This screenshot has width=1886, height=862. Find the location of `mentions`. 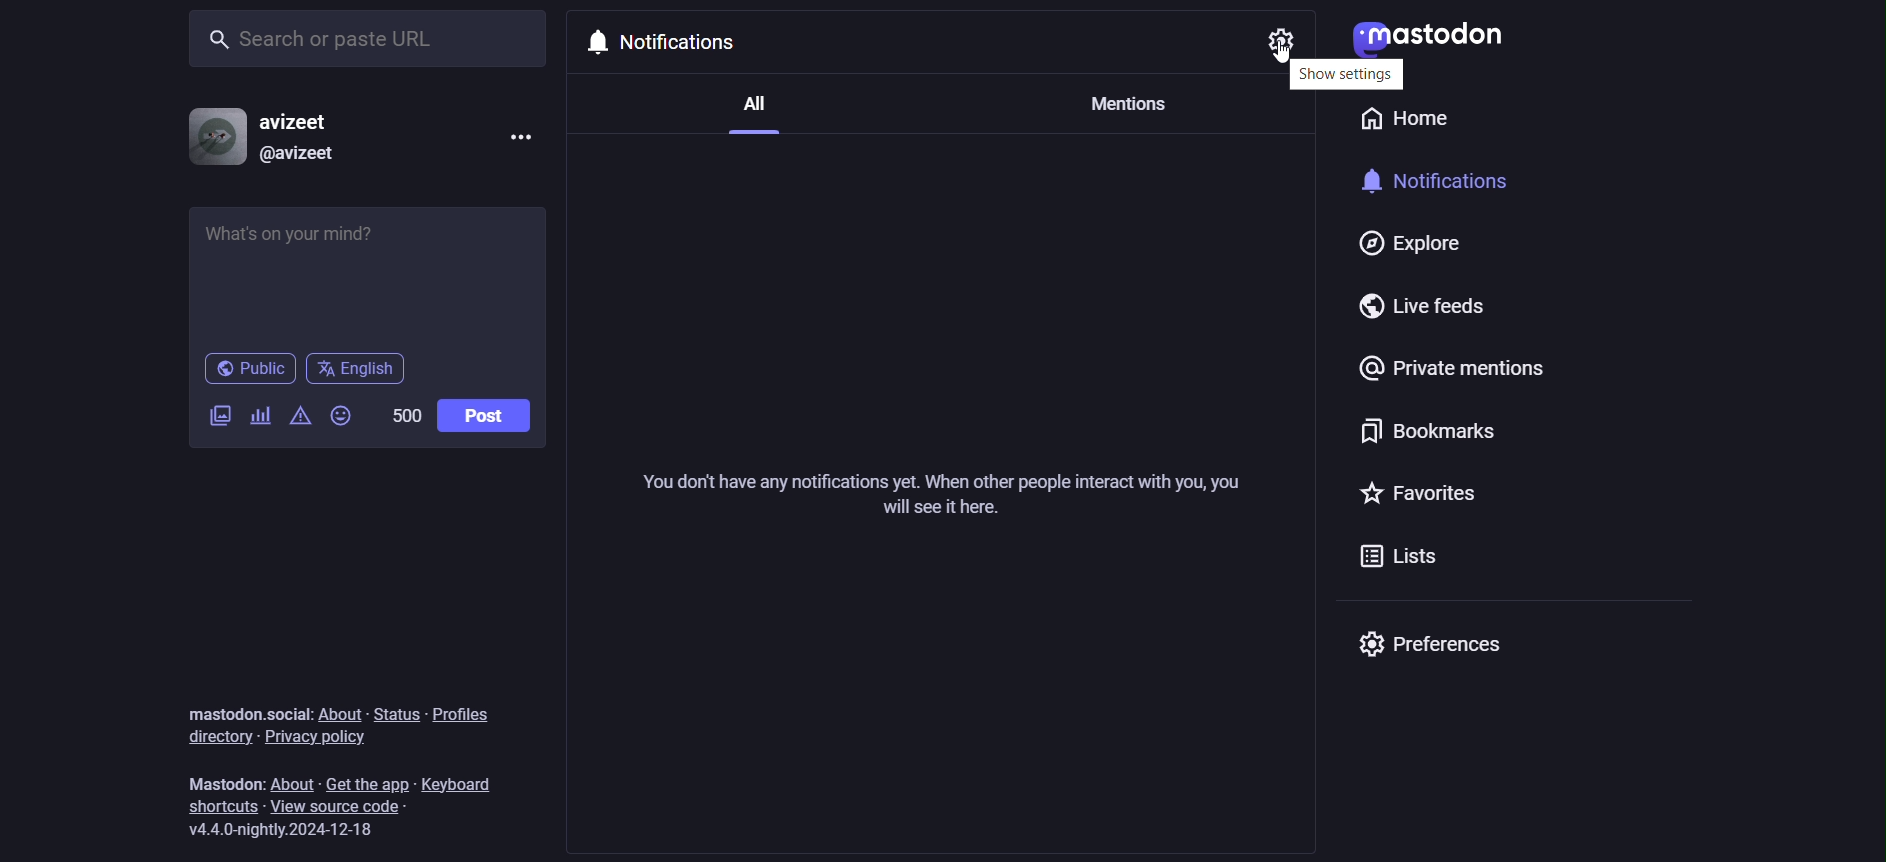

mentions is located at coordinates (1126, 108).